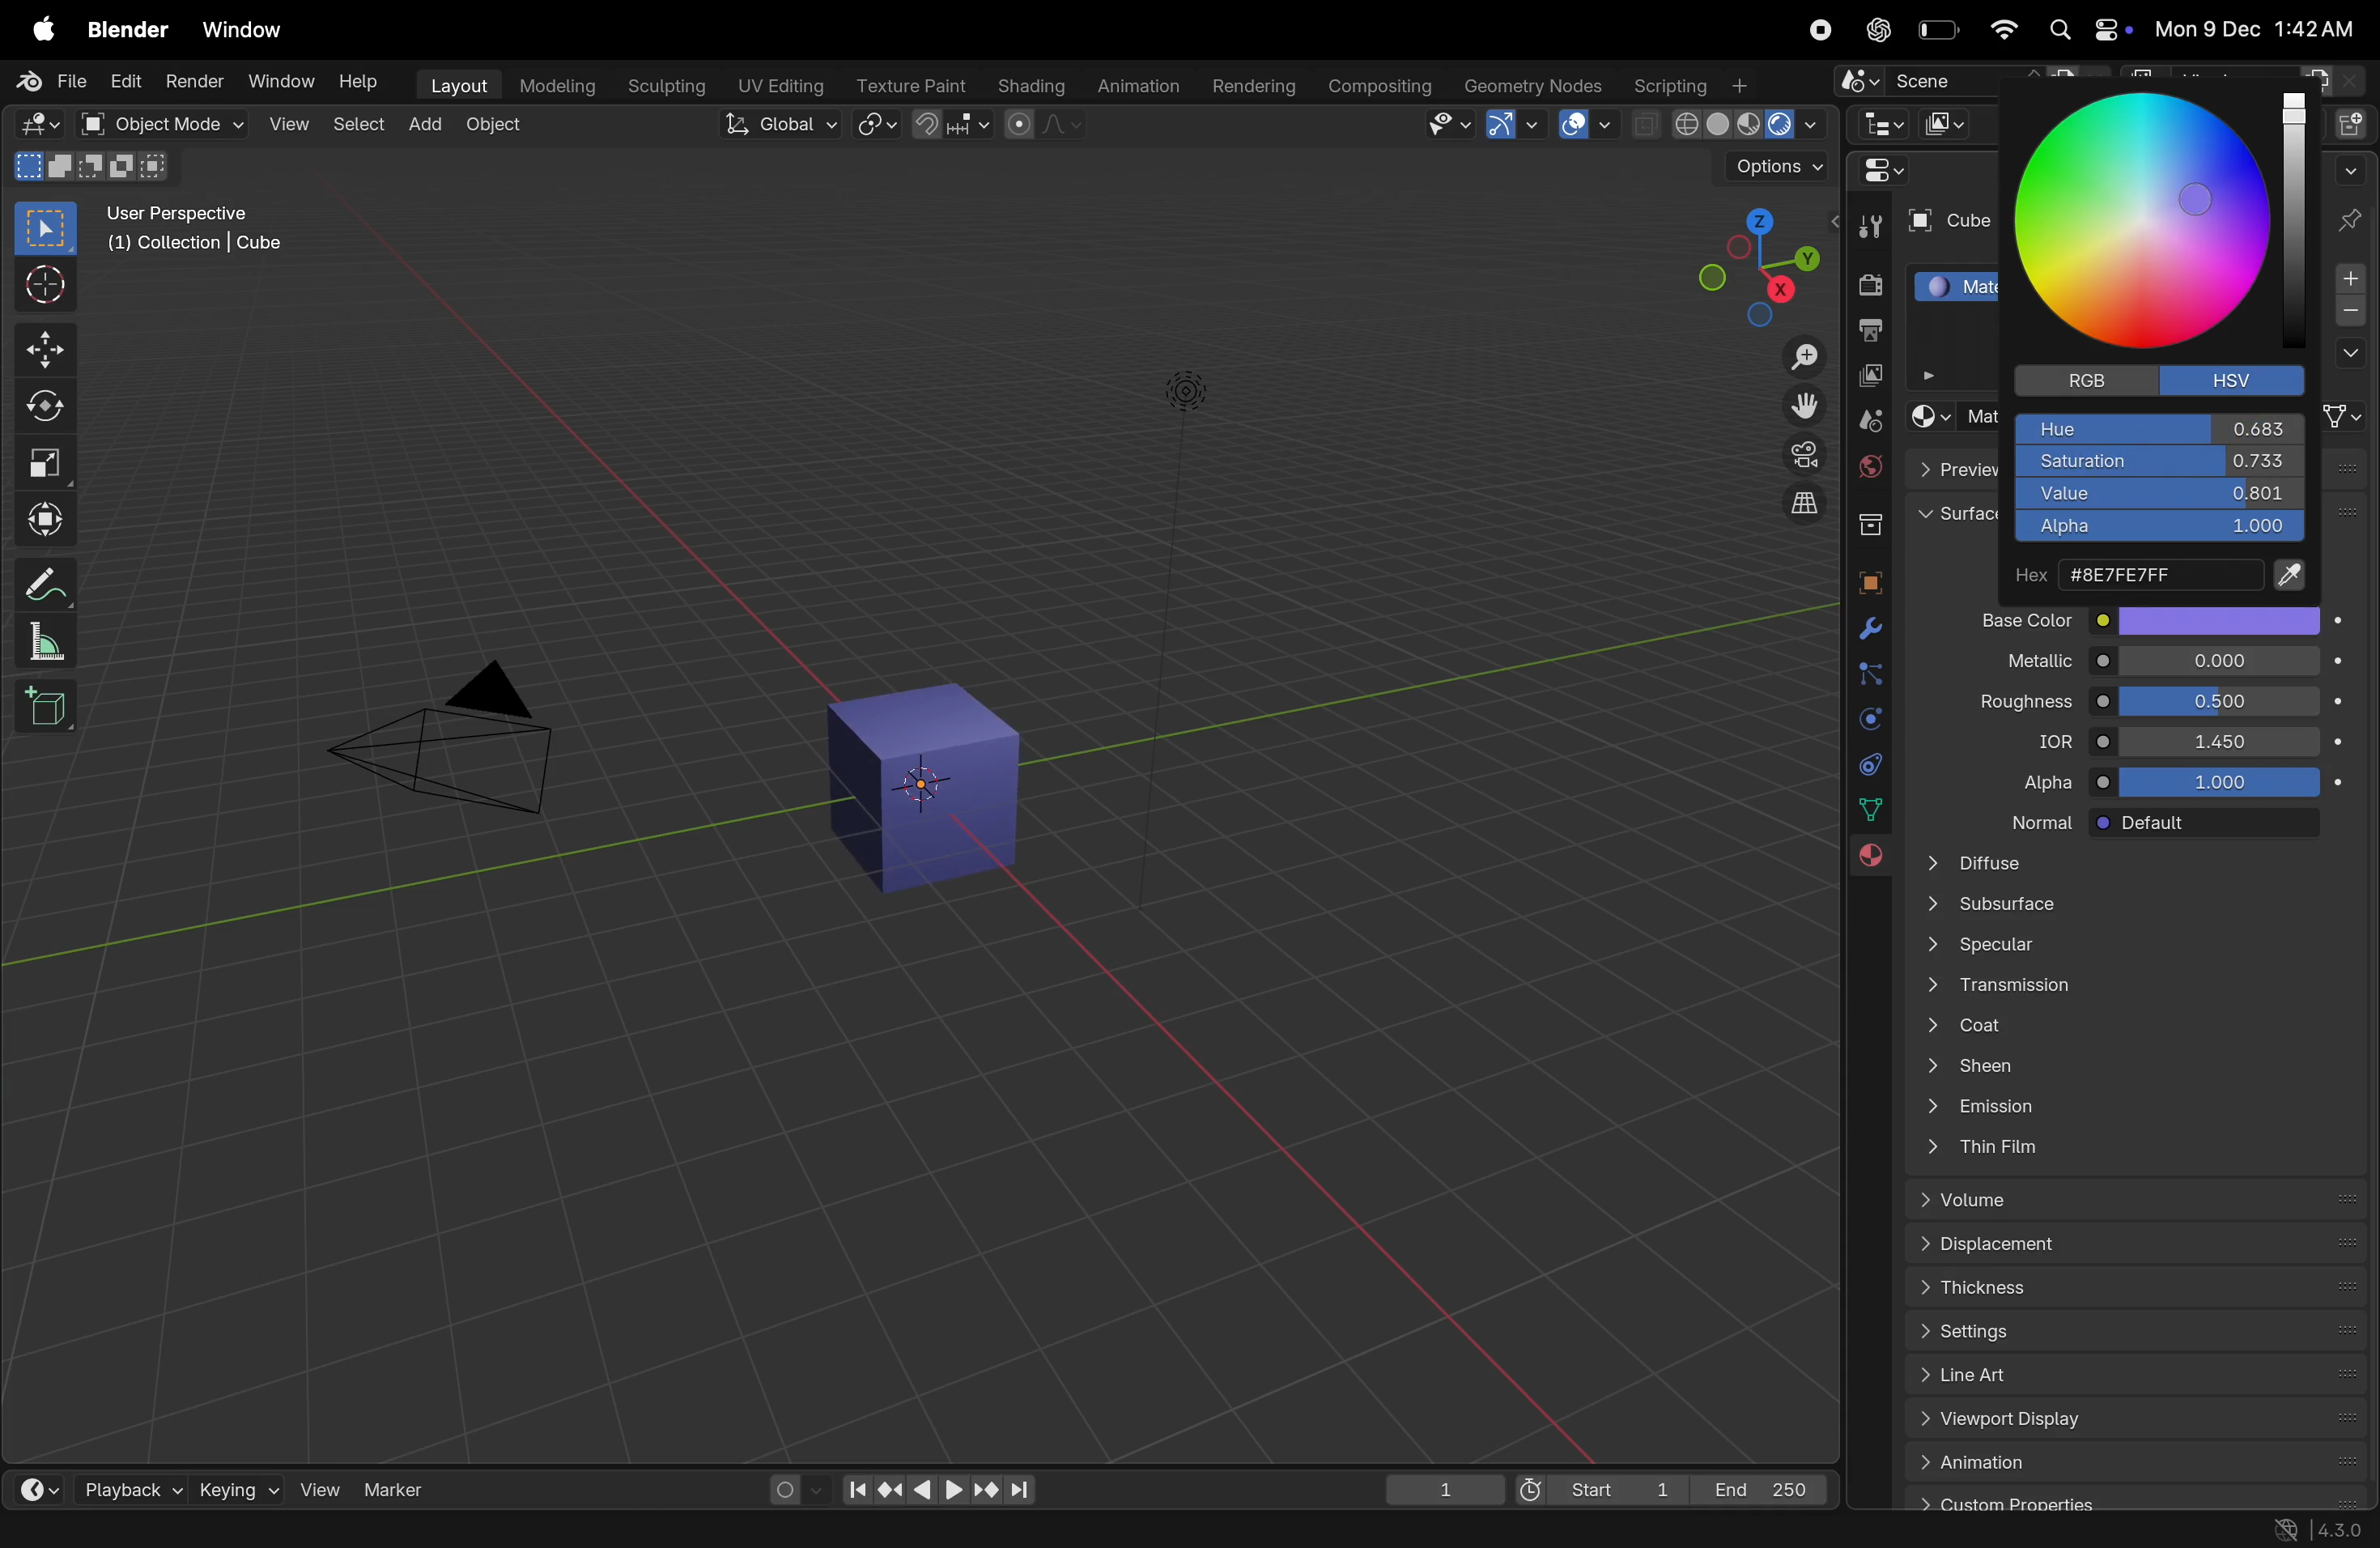 The image size is (2380, 1548). Describe the element at coordinates (1692, 83) in the screenshot. I see `scripting` at that location.